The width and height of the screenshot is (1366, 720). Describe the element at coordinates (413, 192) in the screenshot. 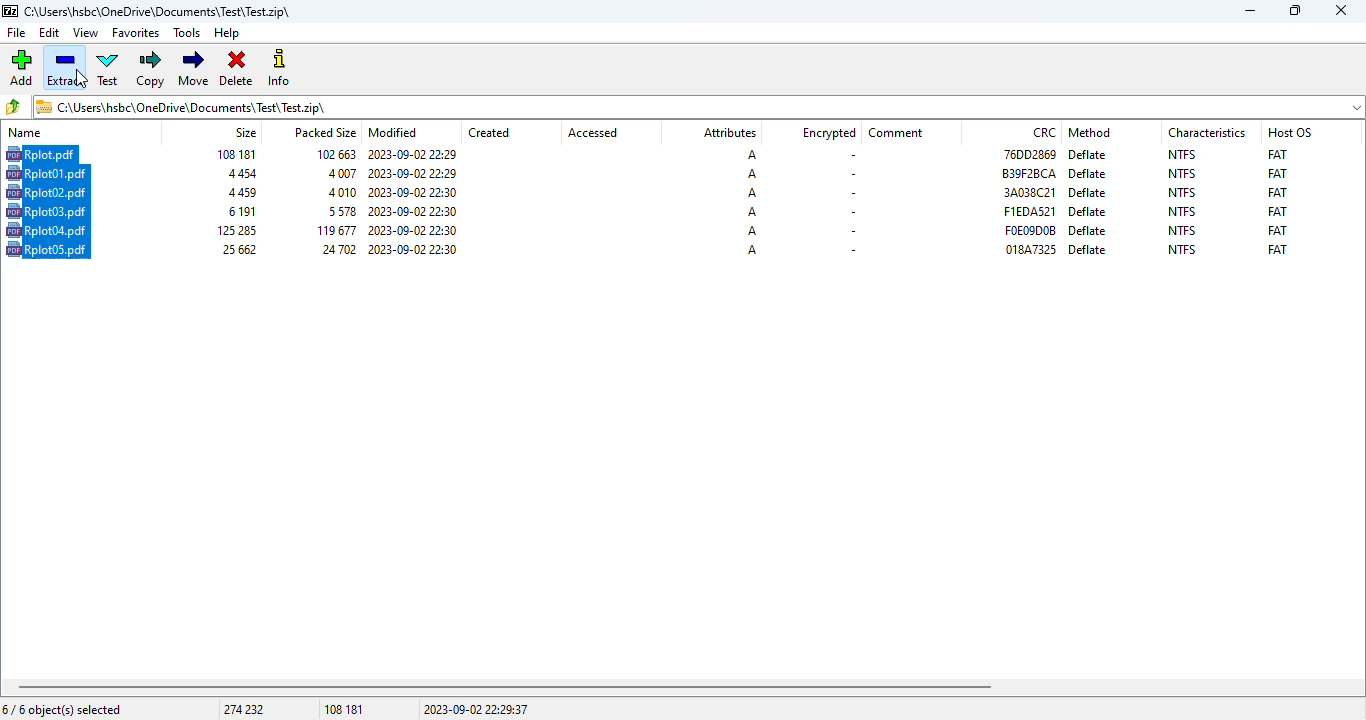

I see `modified date & time` at that location.